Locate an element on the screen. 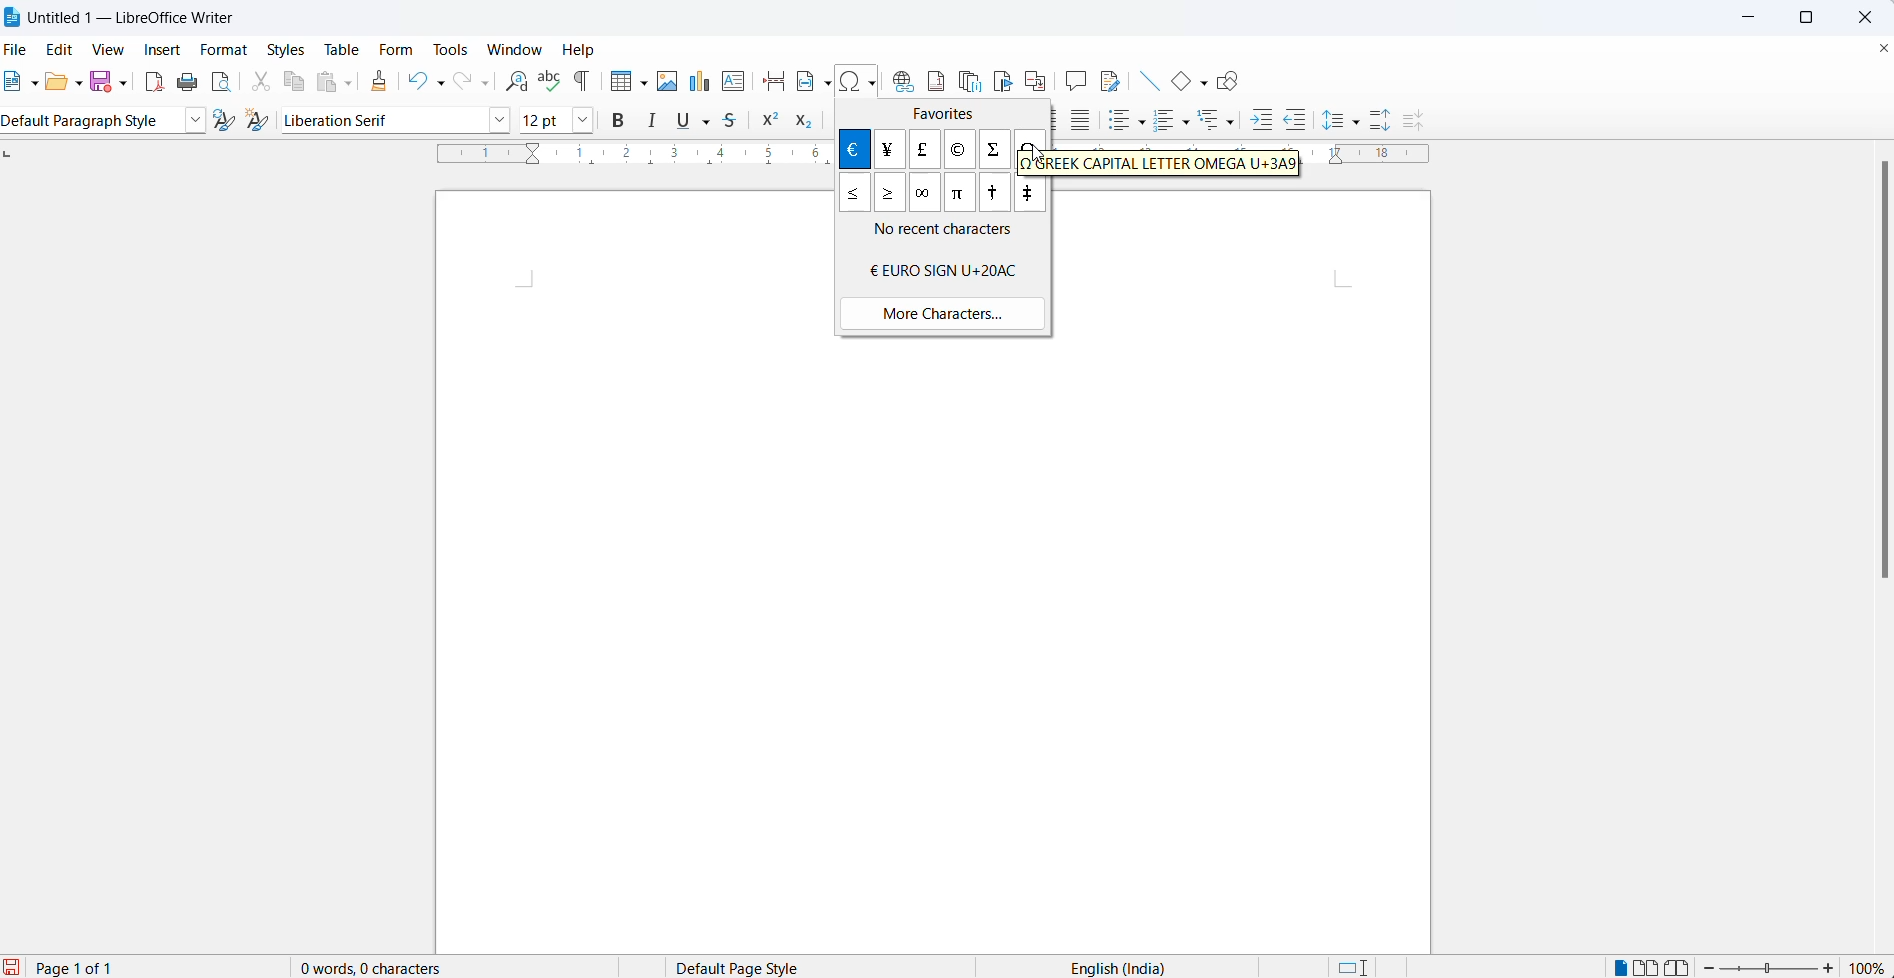  close is located at coordinates (1872, 15).